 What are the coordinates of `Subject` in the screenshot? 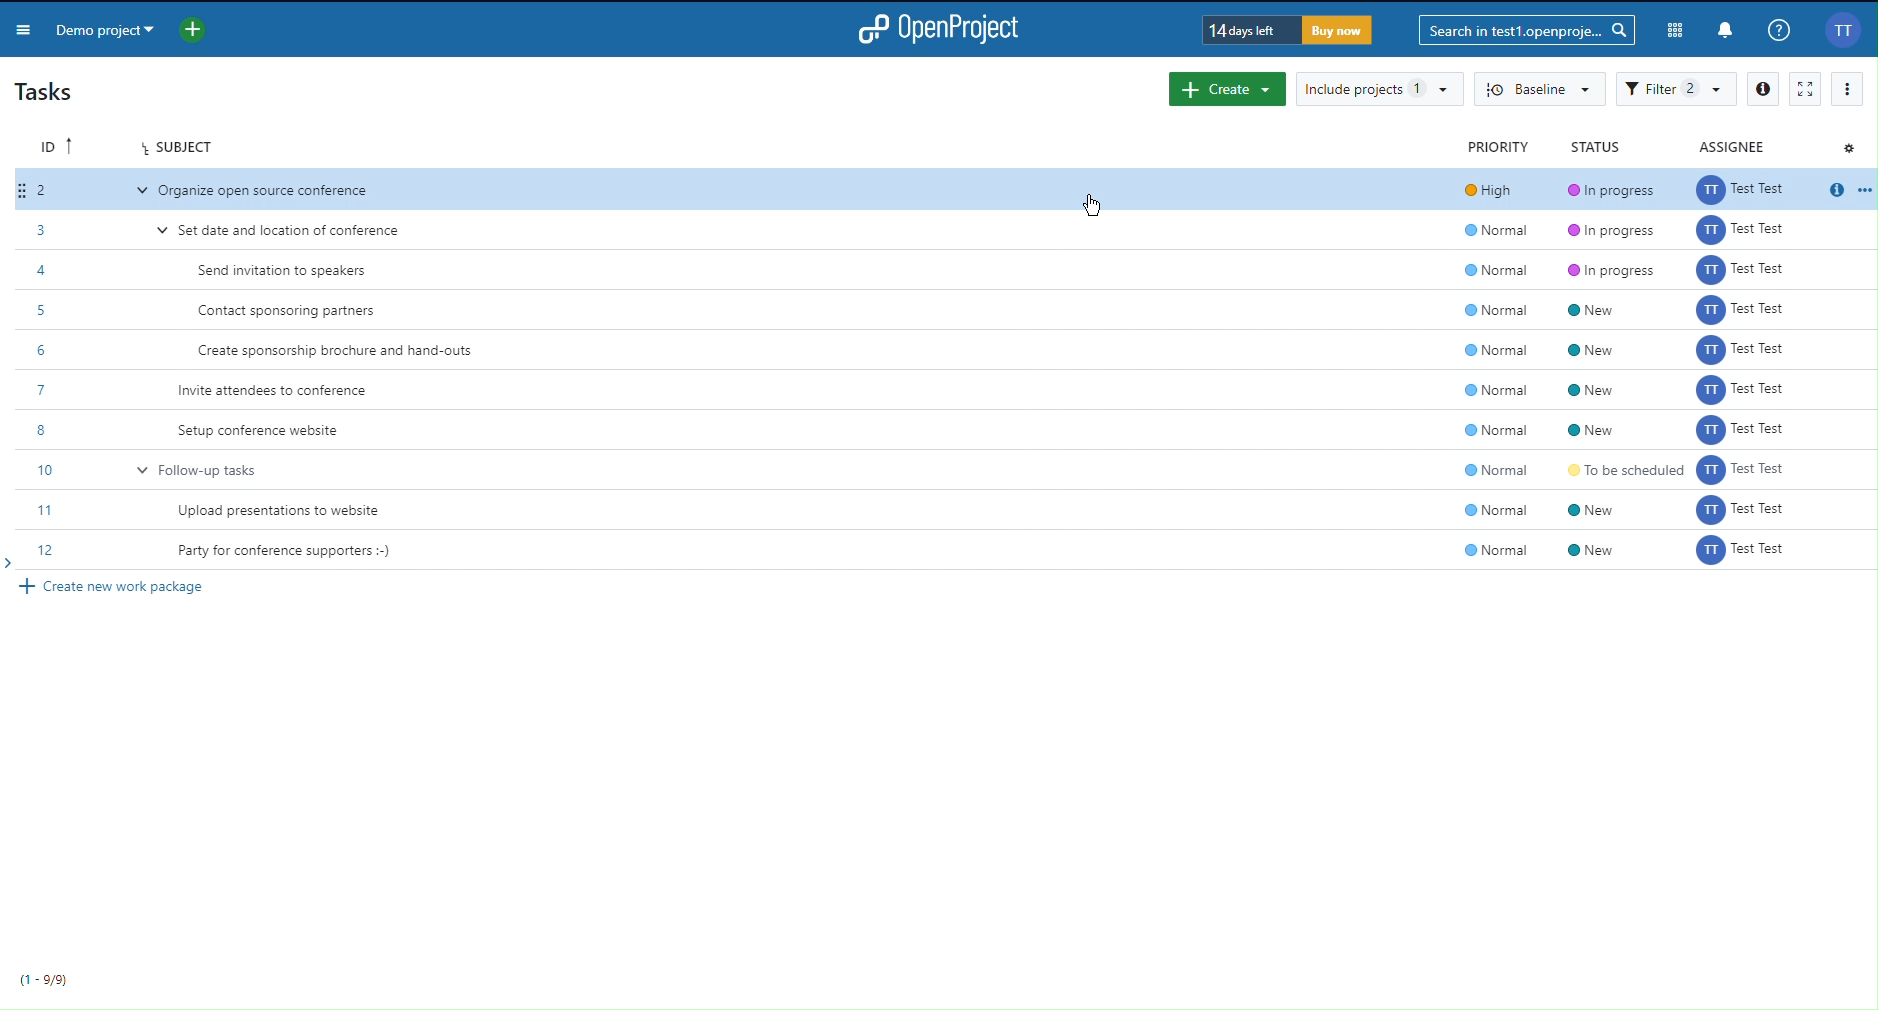 It's located at (184, 149).